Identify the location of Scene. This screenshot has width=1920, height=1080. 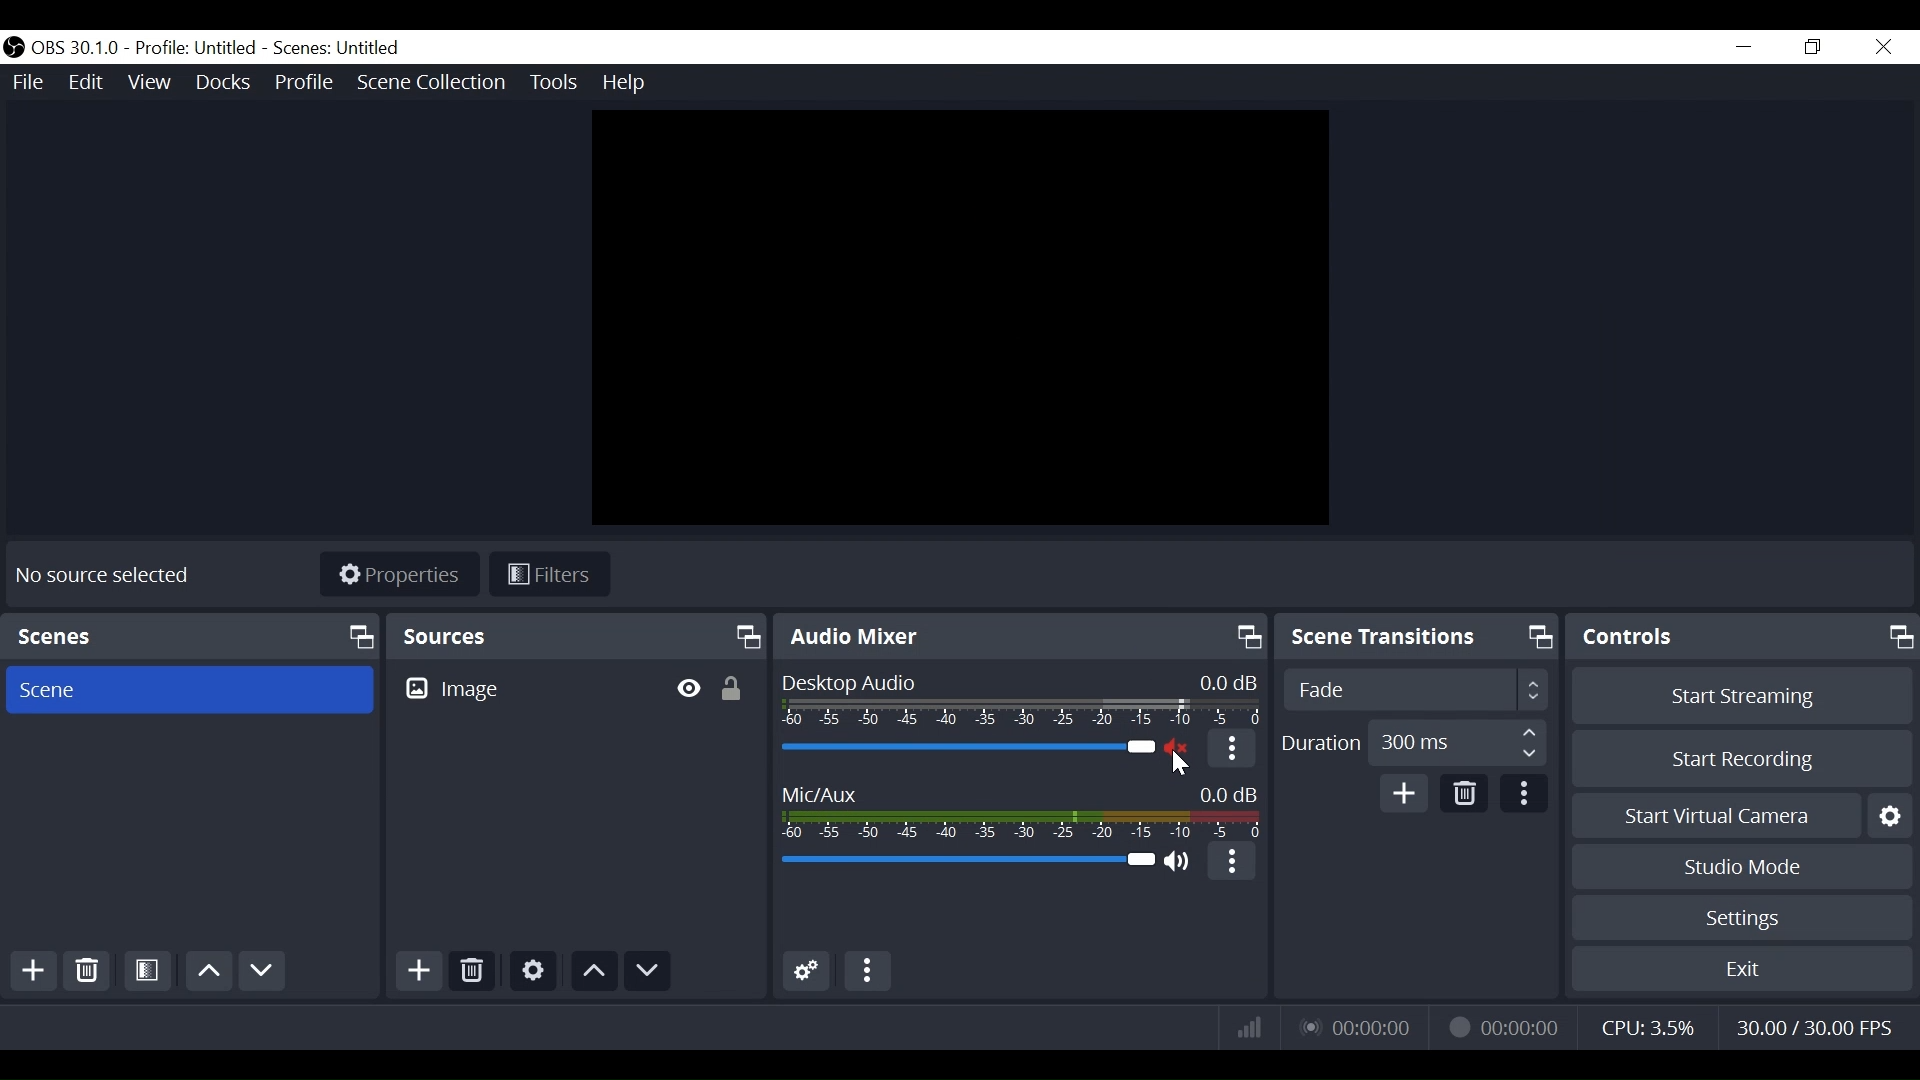
(186, 691).